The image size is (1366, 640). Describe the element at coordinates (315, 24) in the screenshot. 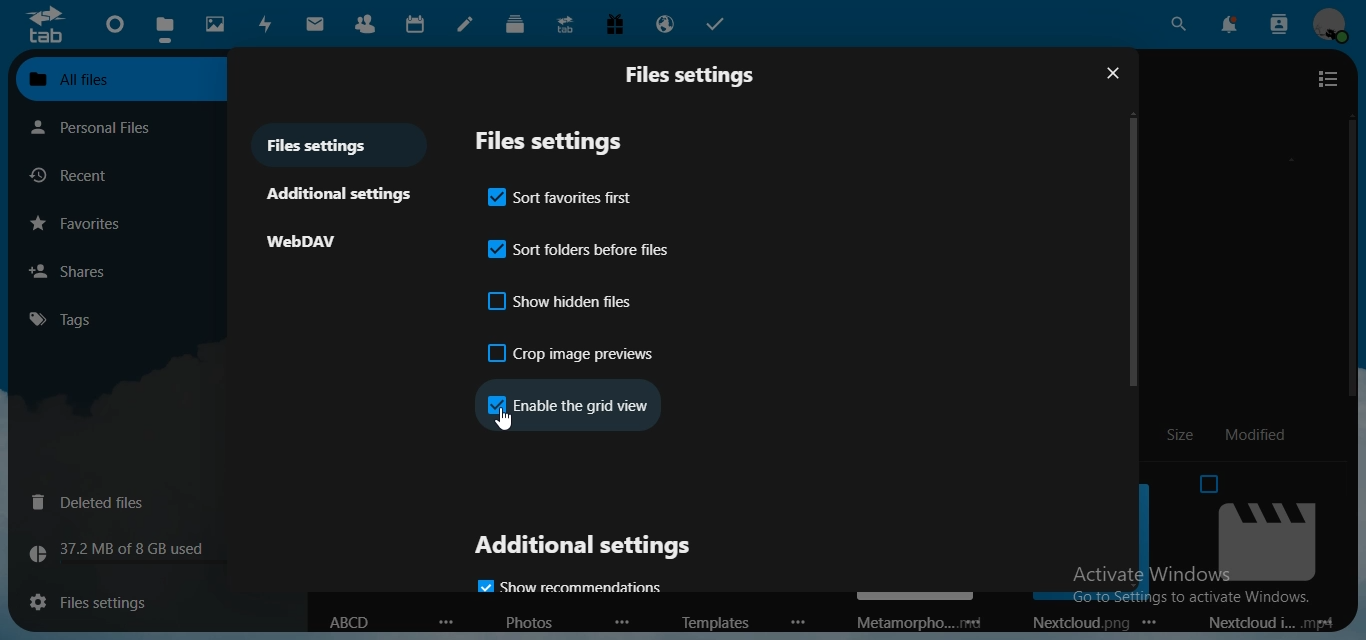

I see `mail` at that location.